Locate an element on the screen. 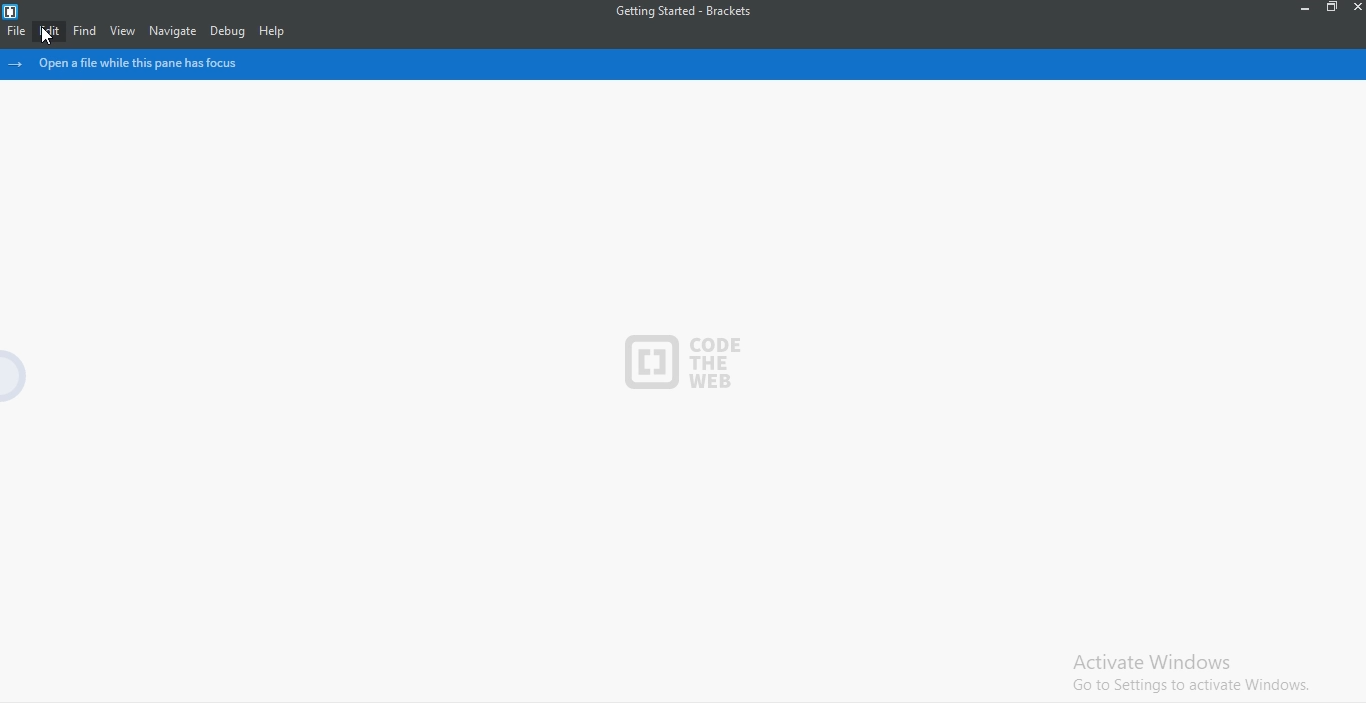  Getting Started - Brackets is located at coordinates (692, 10).